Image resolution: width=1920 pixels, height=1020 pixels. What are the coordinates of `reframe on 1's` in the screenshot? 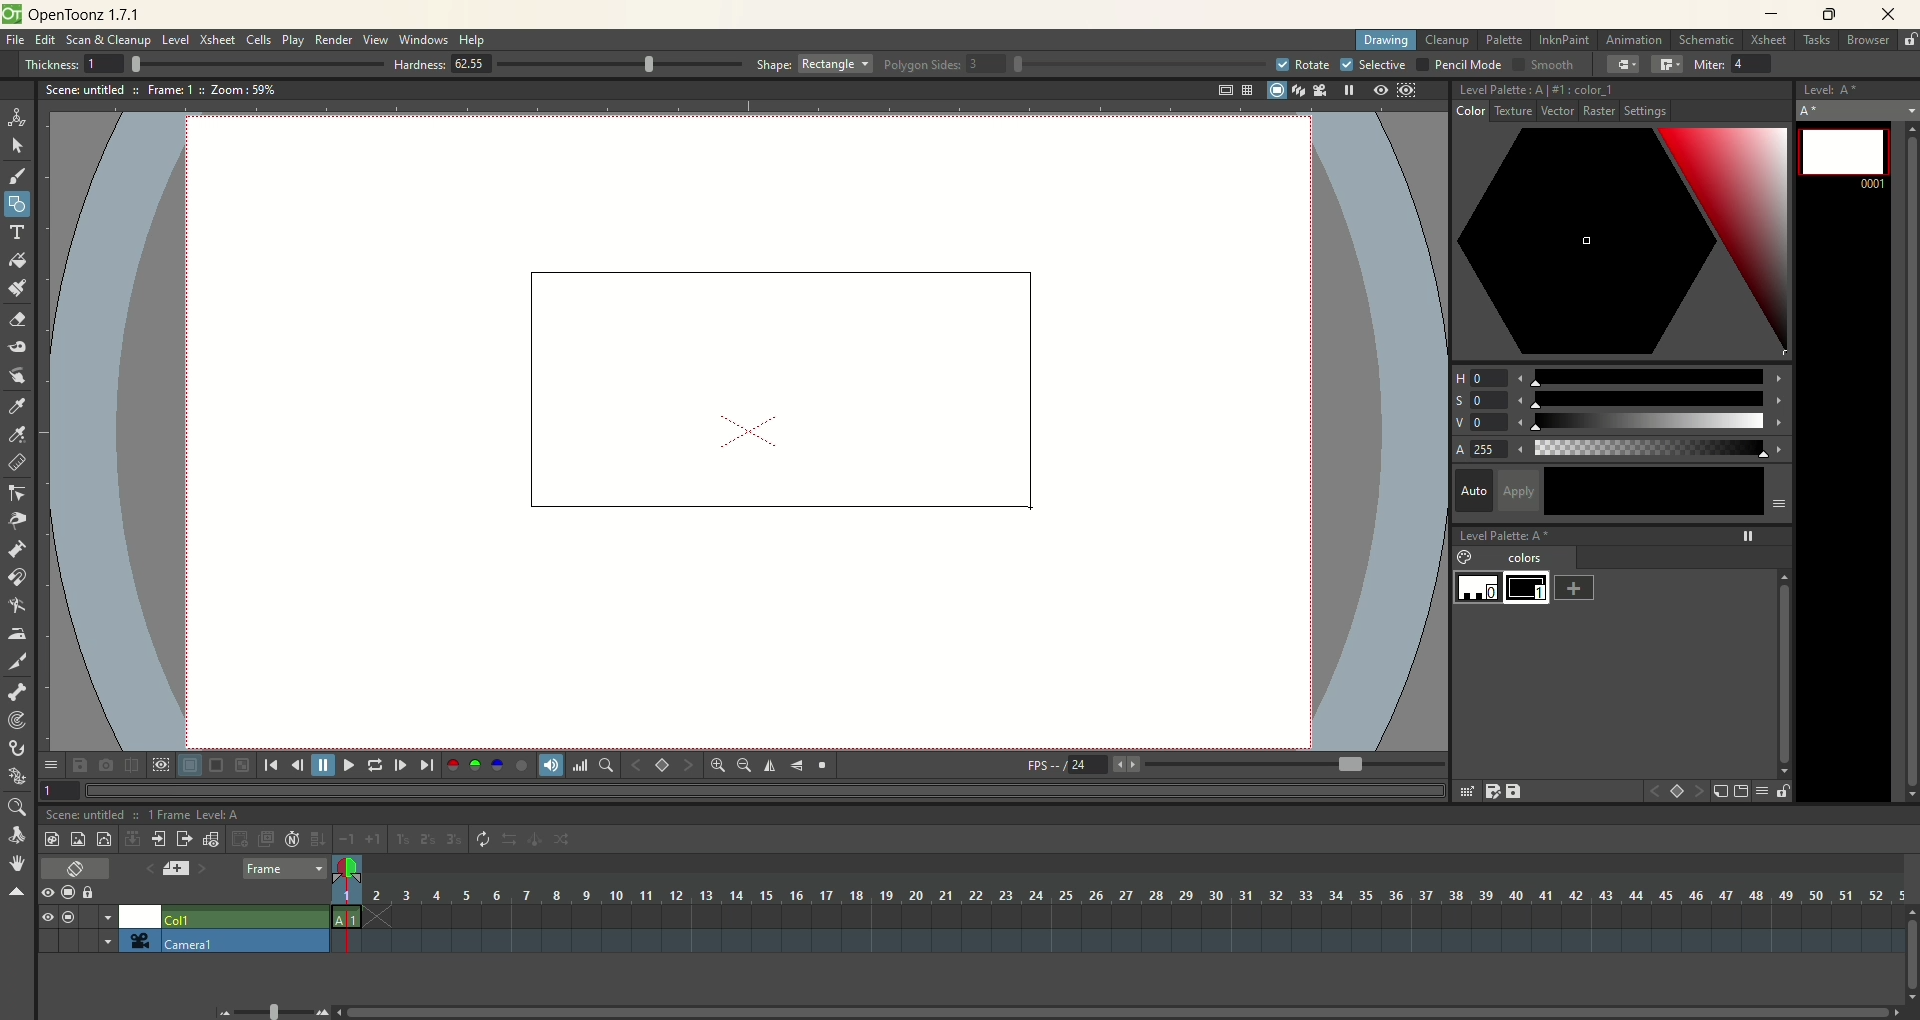 It's located at (403, 839).